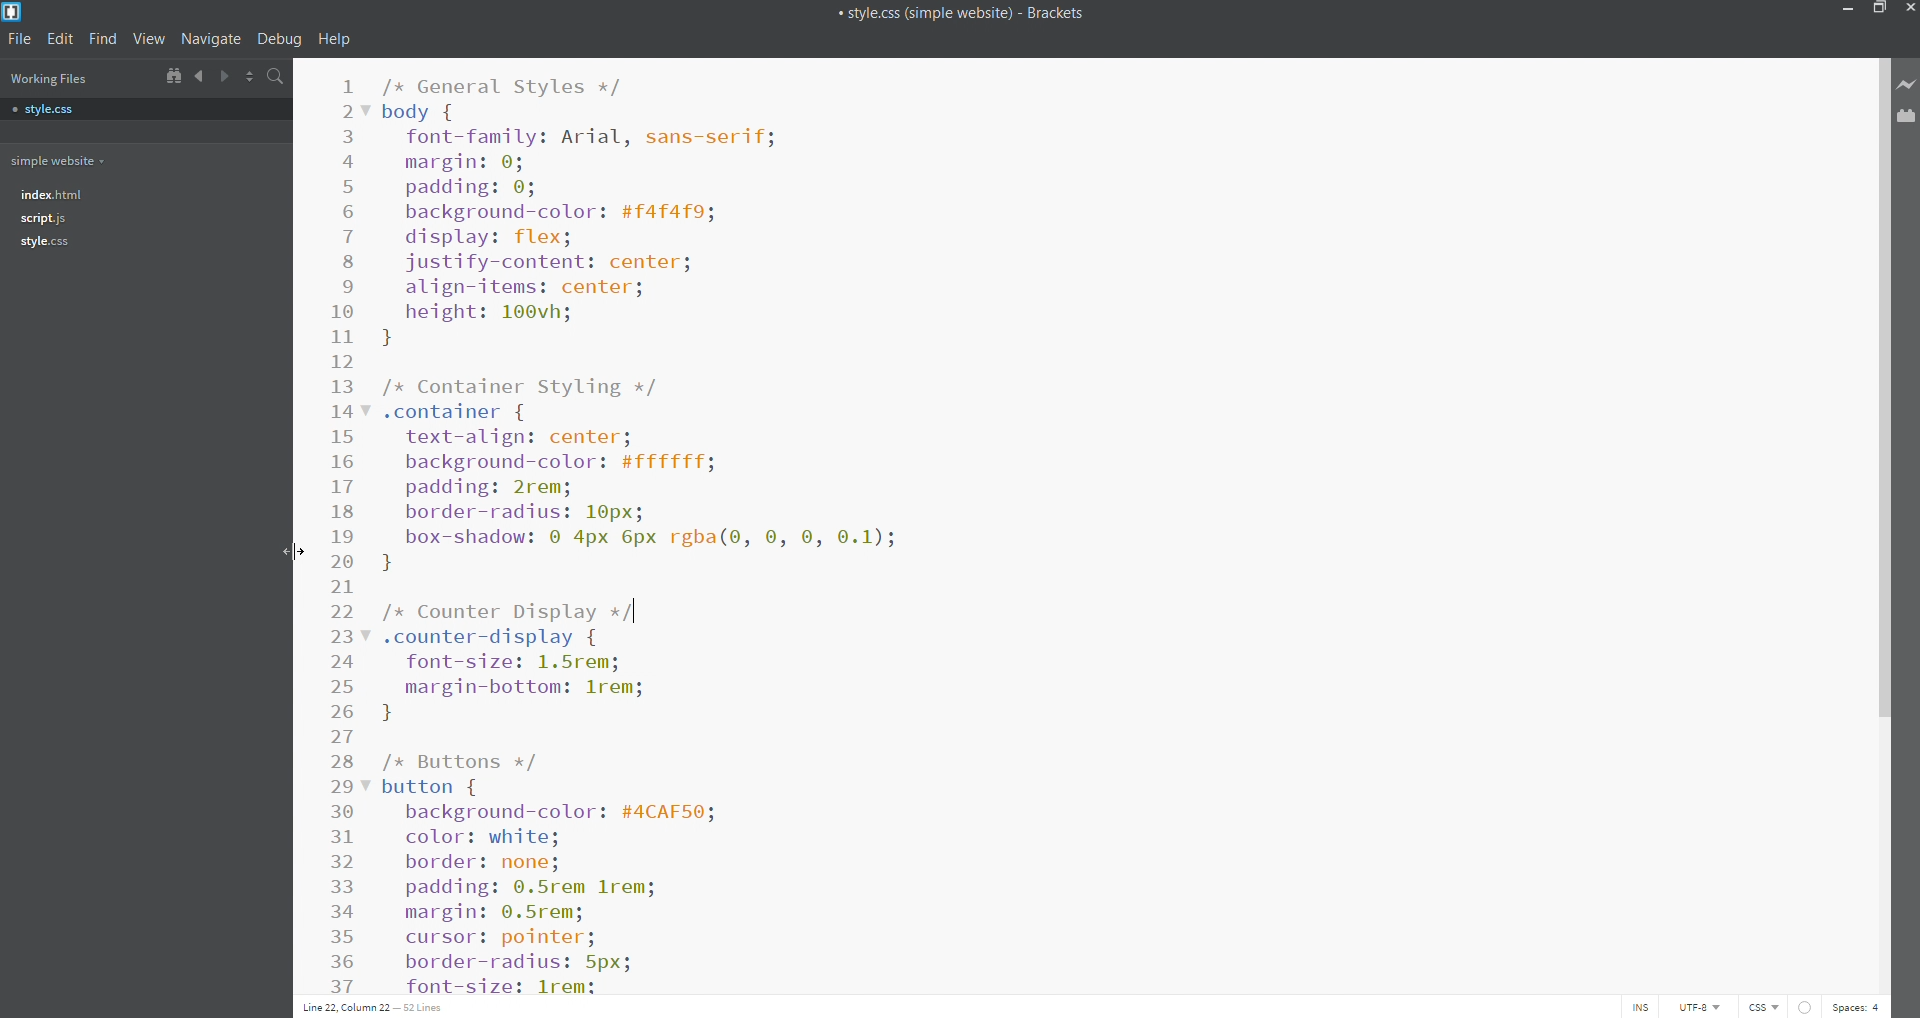 This screenshot has width=1920, height=1018. What do you see at coordinates (1908, 119) in the screenshot?
I see `extension management` at bounding box center [1908, 119].